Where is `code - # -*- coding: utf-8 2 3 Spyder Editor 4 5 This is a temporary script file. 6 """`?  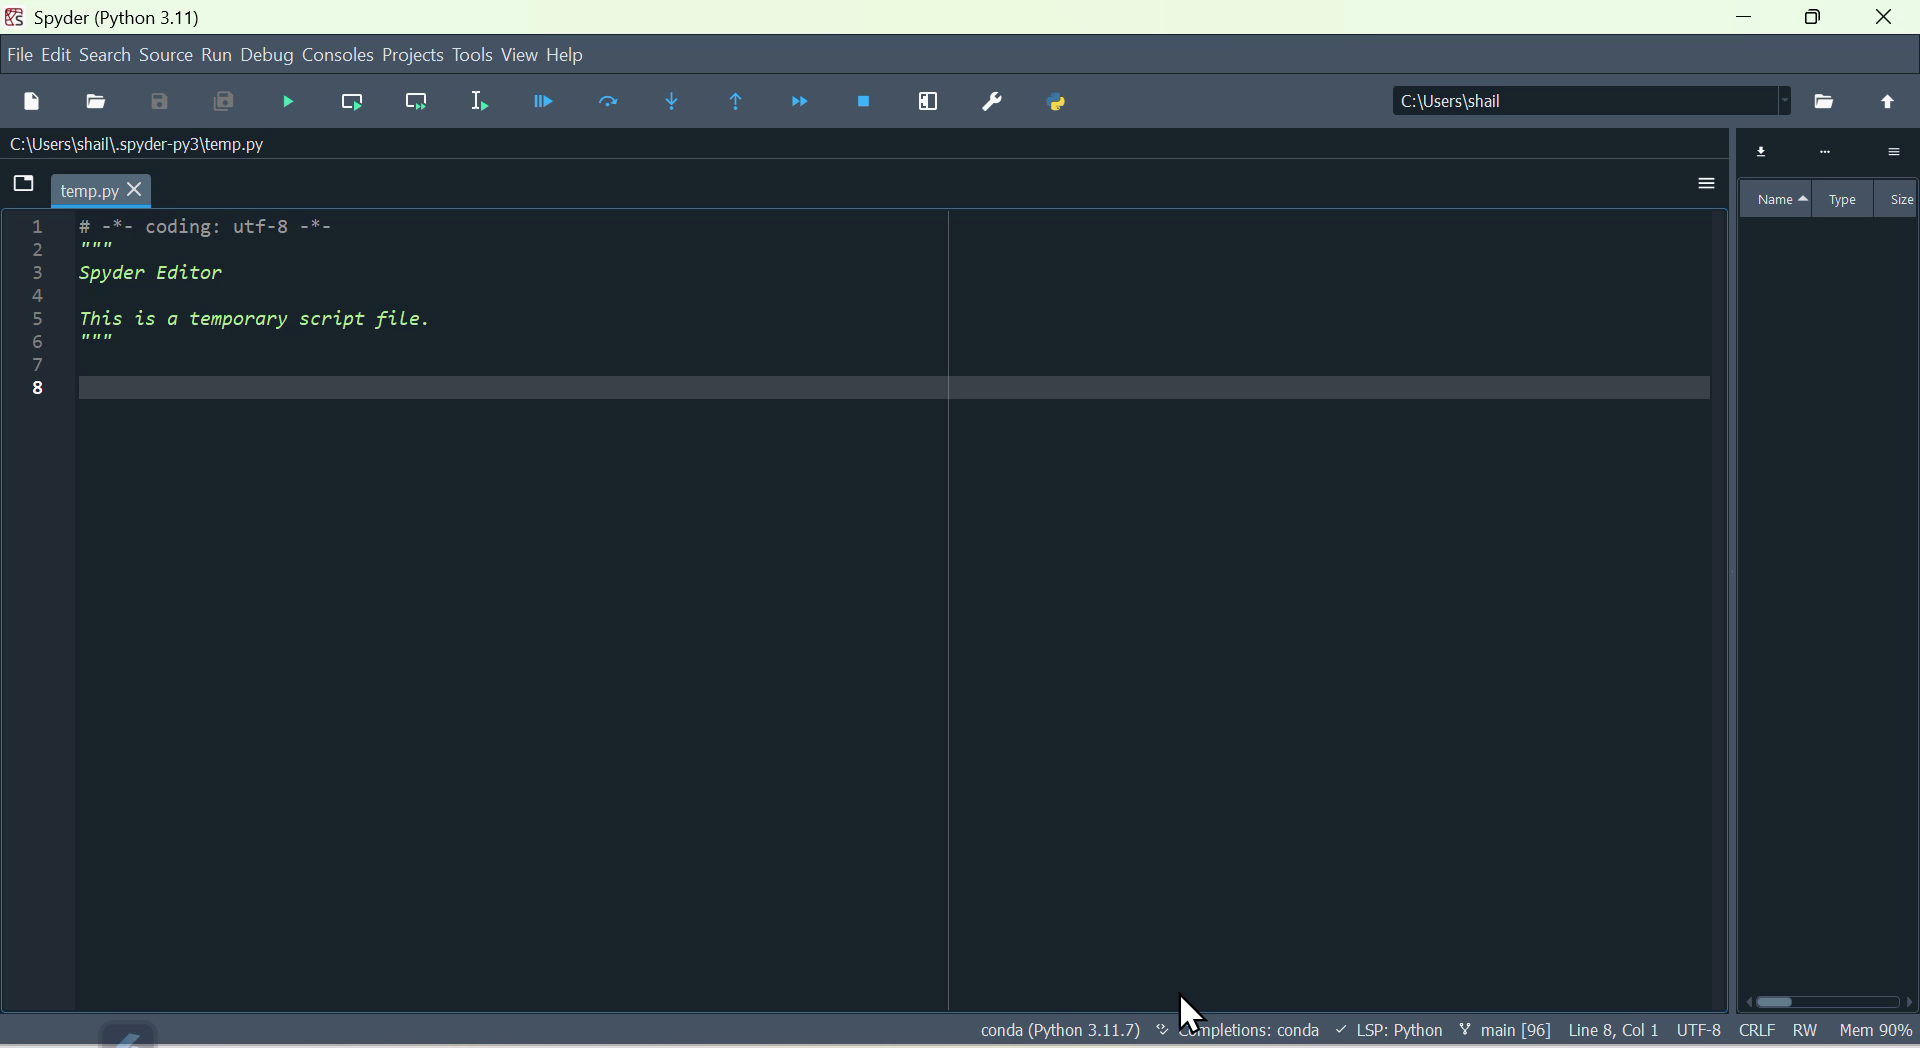
code - # -*- coding: utf-8 2 3 Spyder Editor 4 5 This is a temporary script file. 6 """ is located at coordinates (209, 302).